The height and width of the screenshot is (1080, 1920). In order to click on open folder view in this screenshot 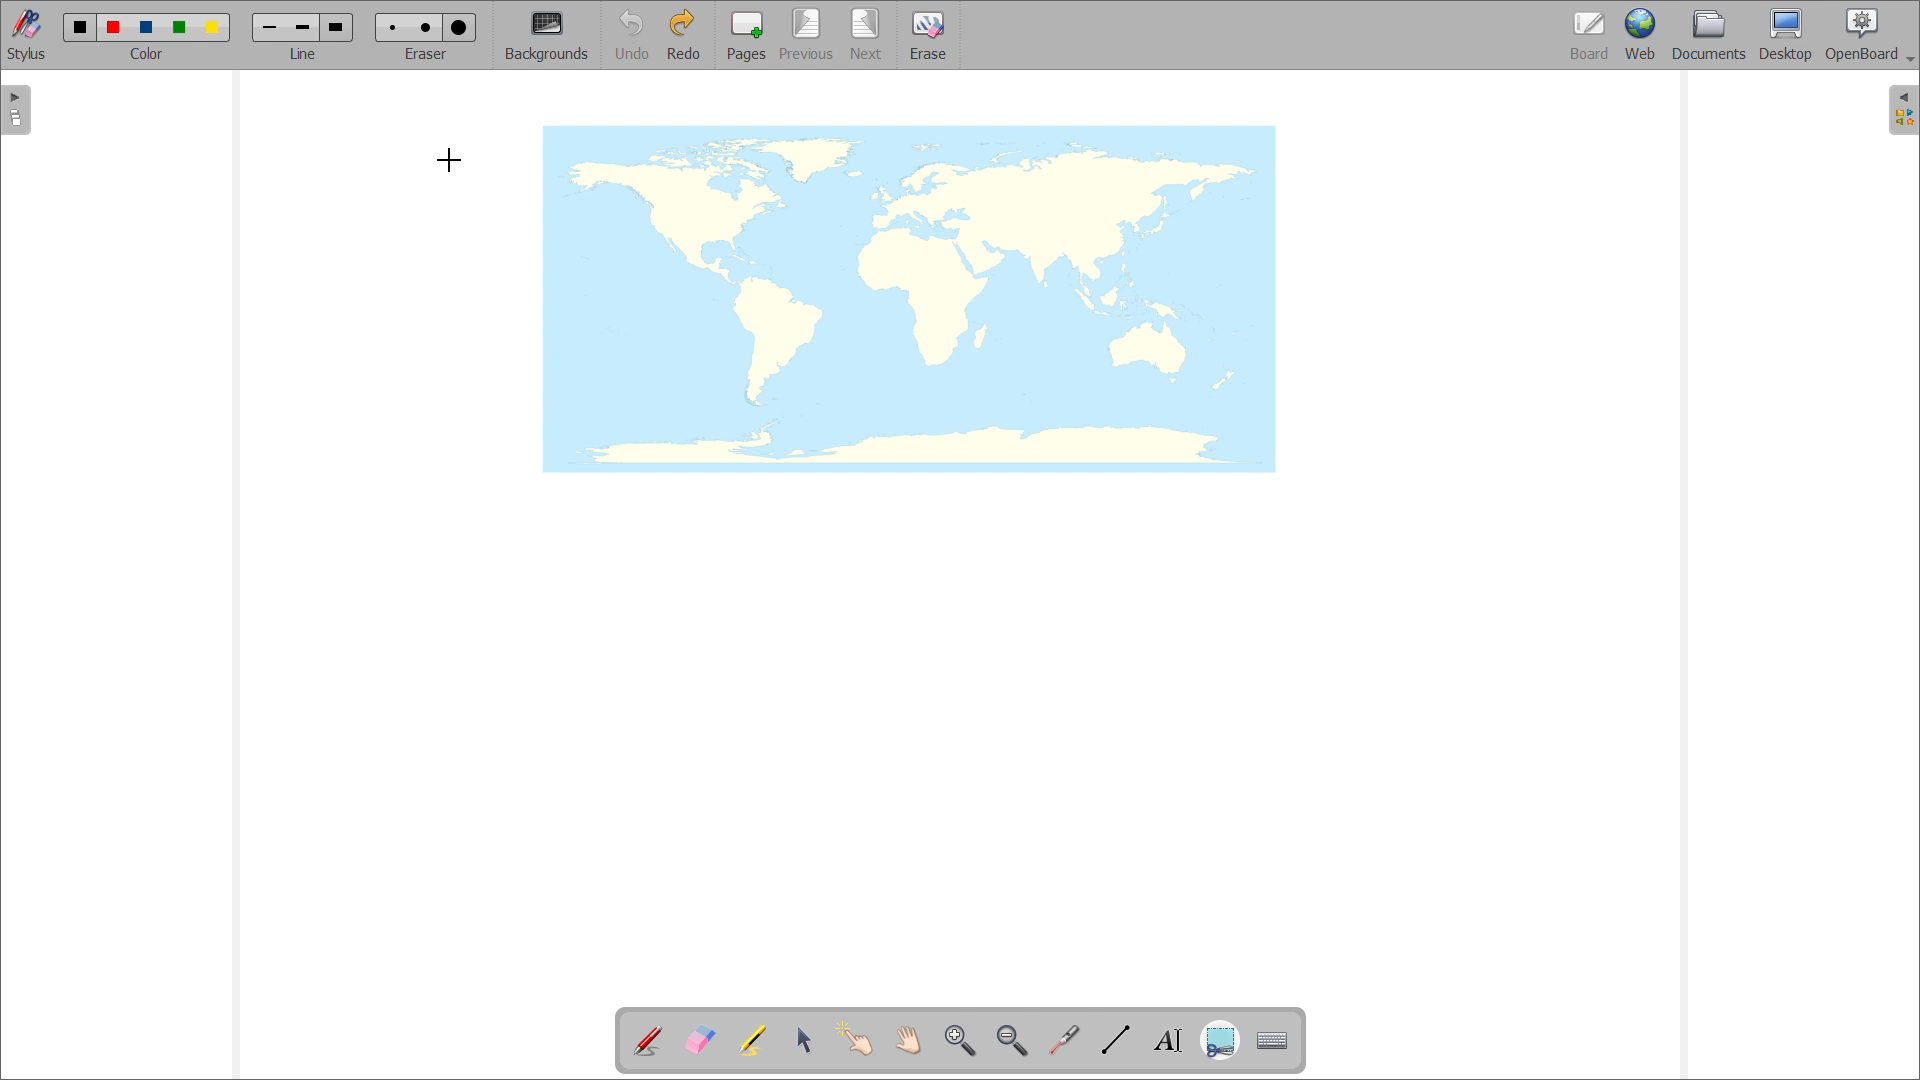, I will do `click(1904, 111)`.